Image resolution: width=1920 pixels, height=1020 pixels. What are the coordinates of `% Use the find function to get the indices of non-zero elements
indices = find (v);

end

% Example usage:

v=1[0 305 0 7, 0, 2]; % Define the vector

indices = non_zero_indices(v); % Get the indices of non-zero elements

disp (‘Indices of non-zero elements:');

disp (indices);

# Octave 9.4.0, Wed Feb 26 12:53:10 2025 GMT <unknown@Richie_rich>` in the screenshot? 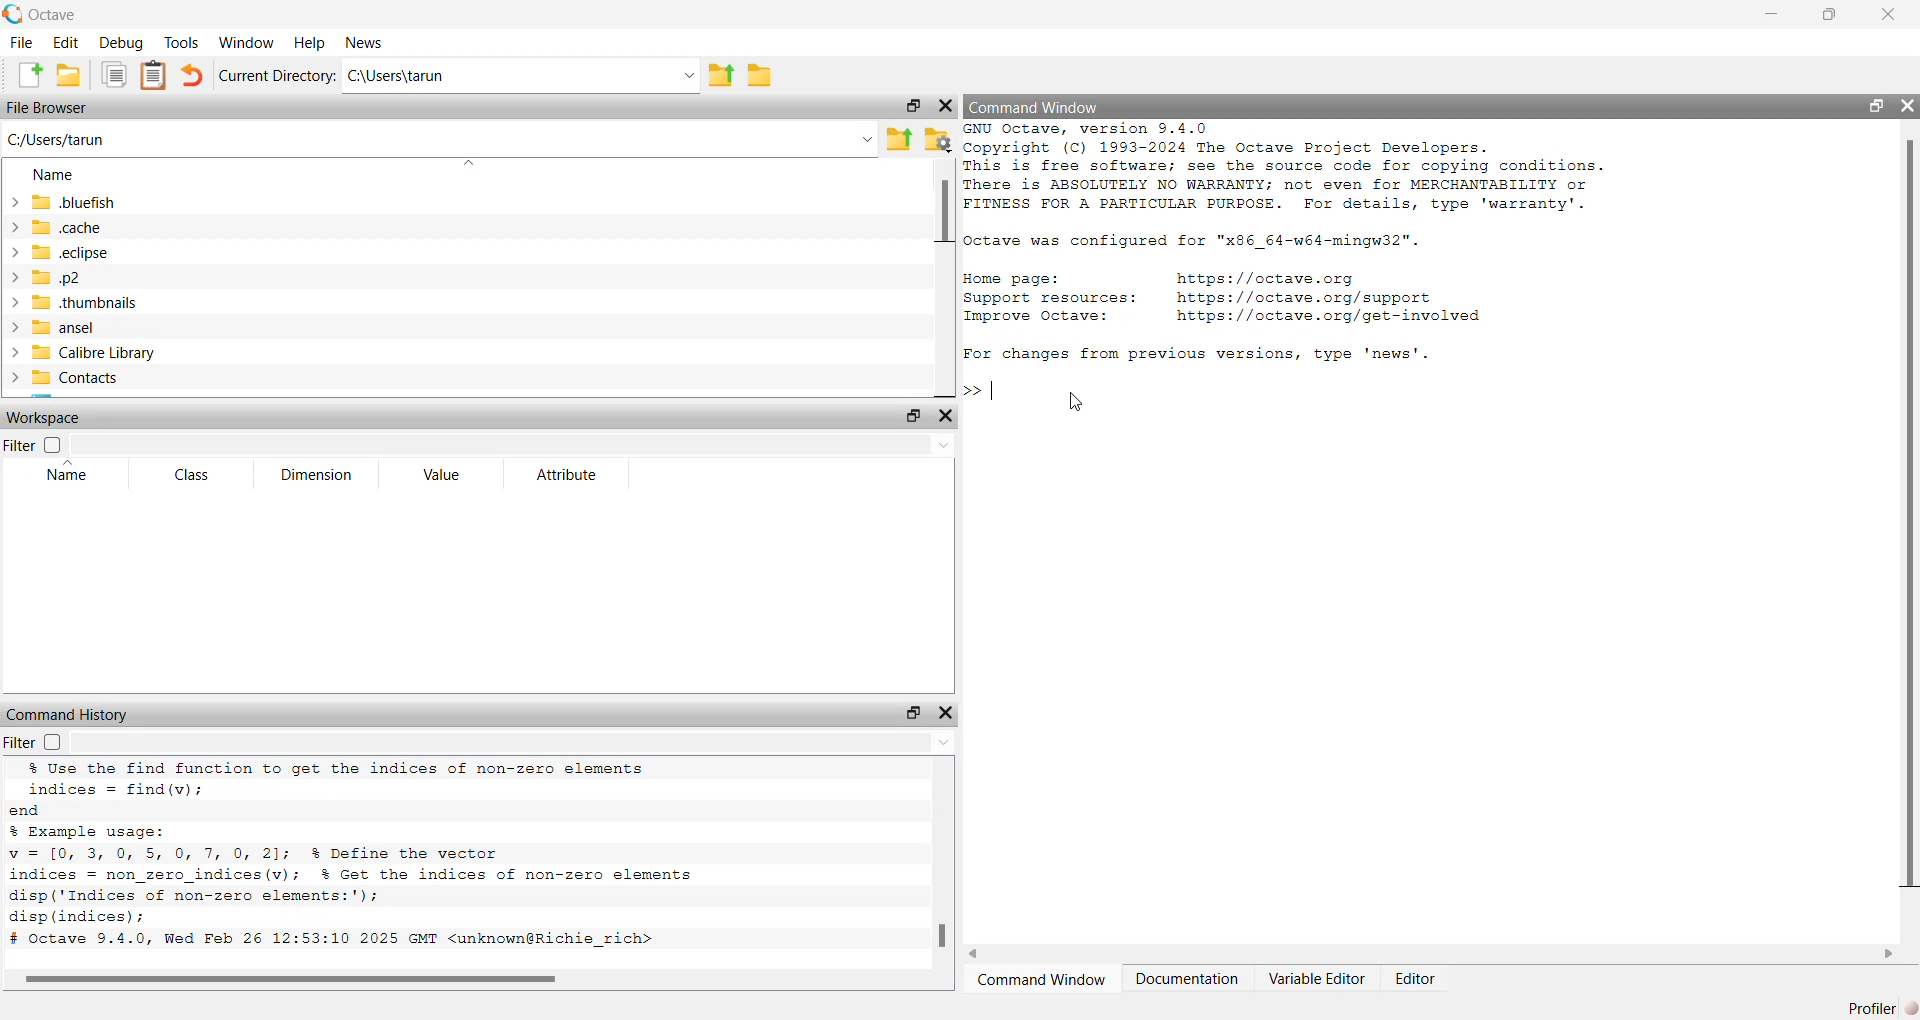 It's located at (403, 859).